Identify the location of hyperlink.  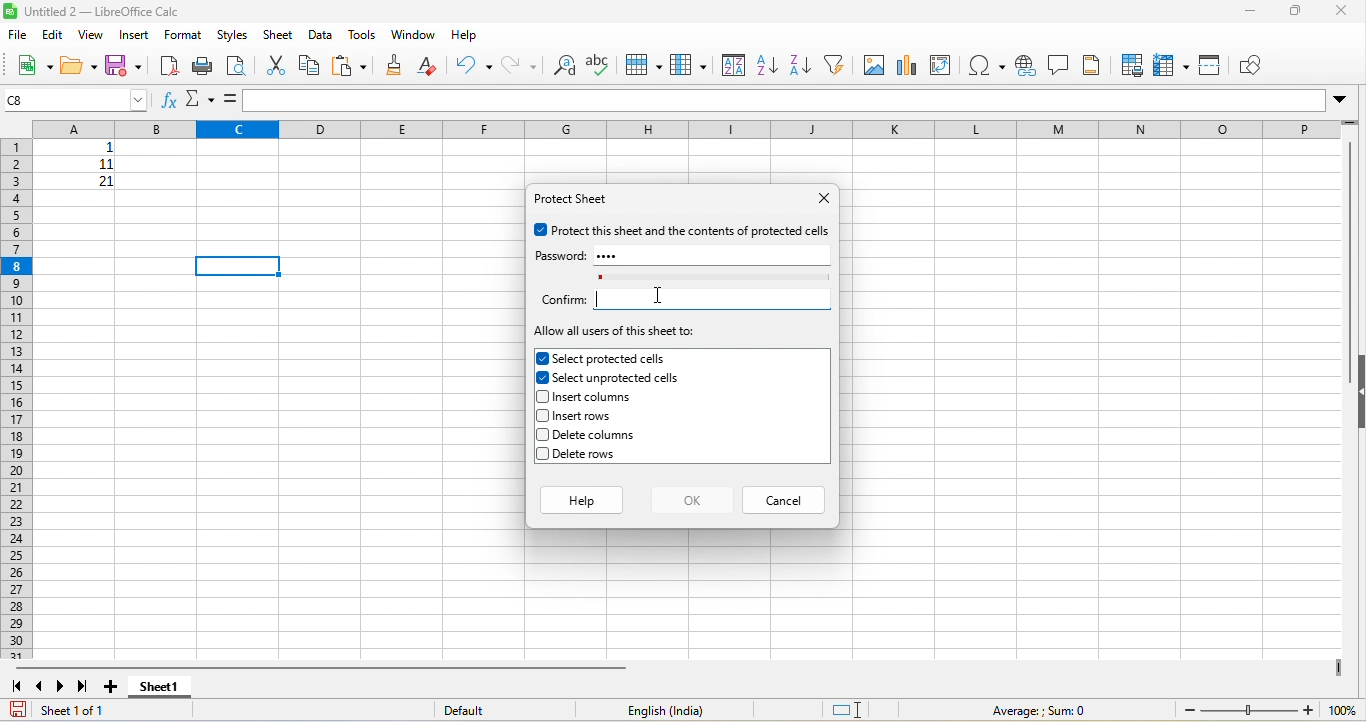
(1024, 64).